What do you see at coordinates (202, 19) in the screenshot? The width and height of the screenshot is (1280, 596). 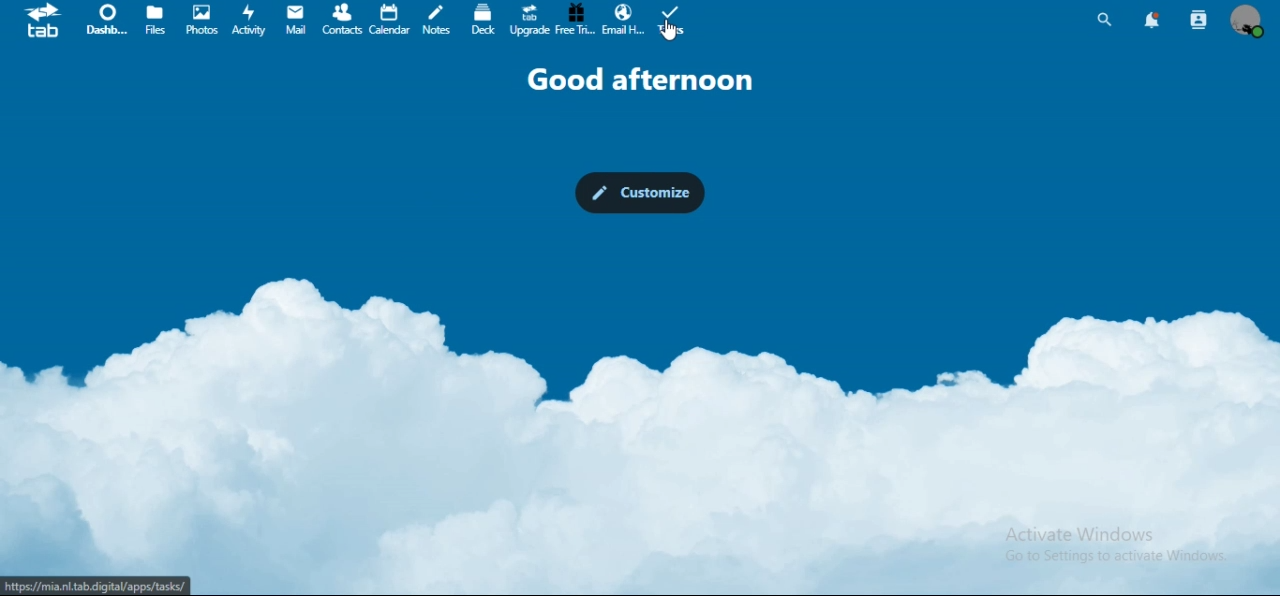 I see `photos` at bounding box center [202, 19].